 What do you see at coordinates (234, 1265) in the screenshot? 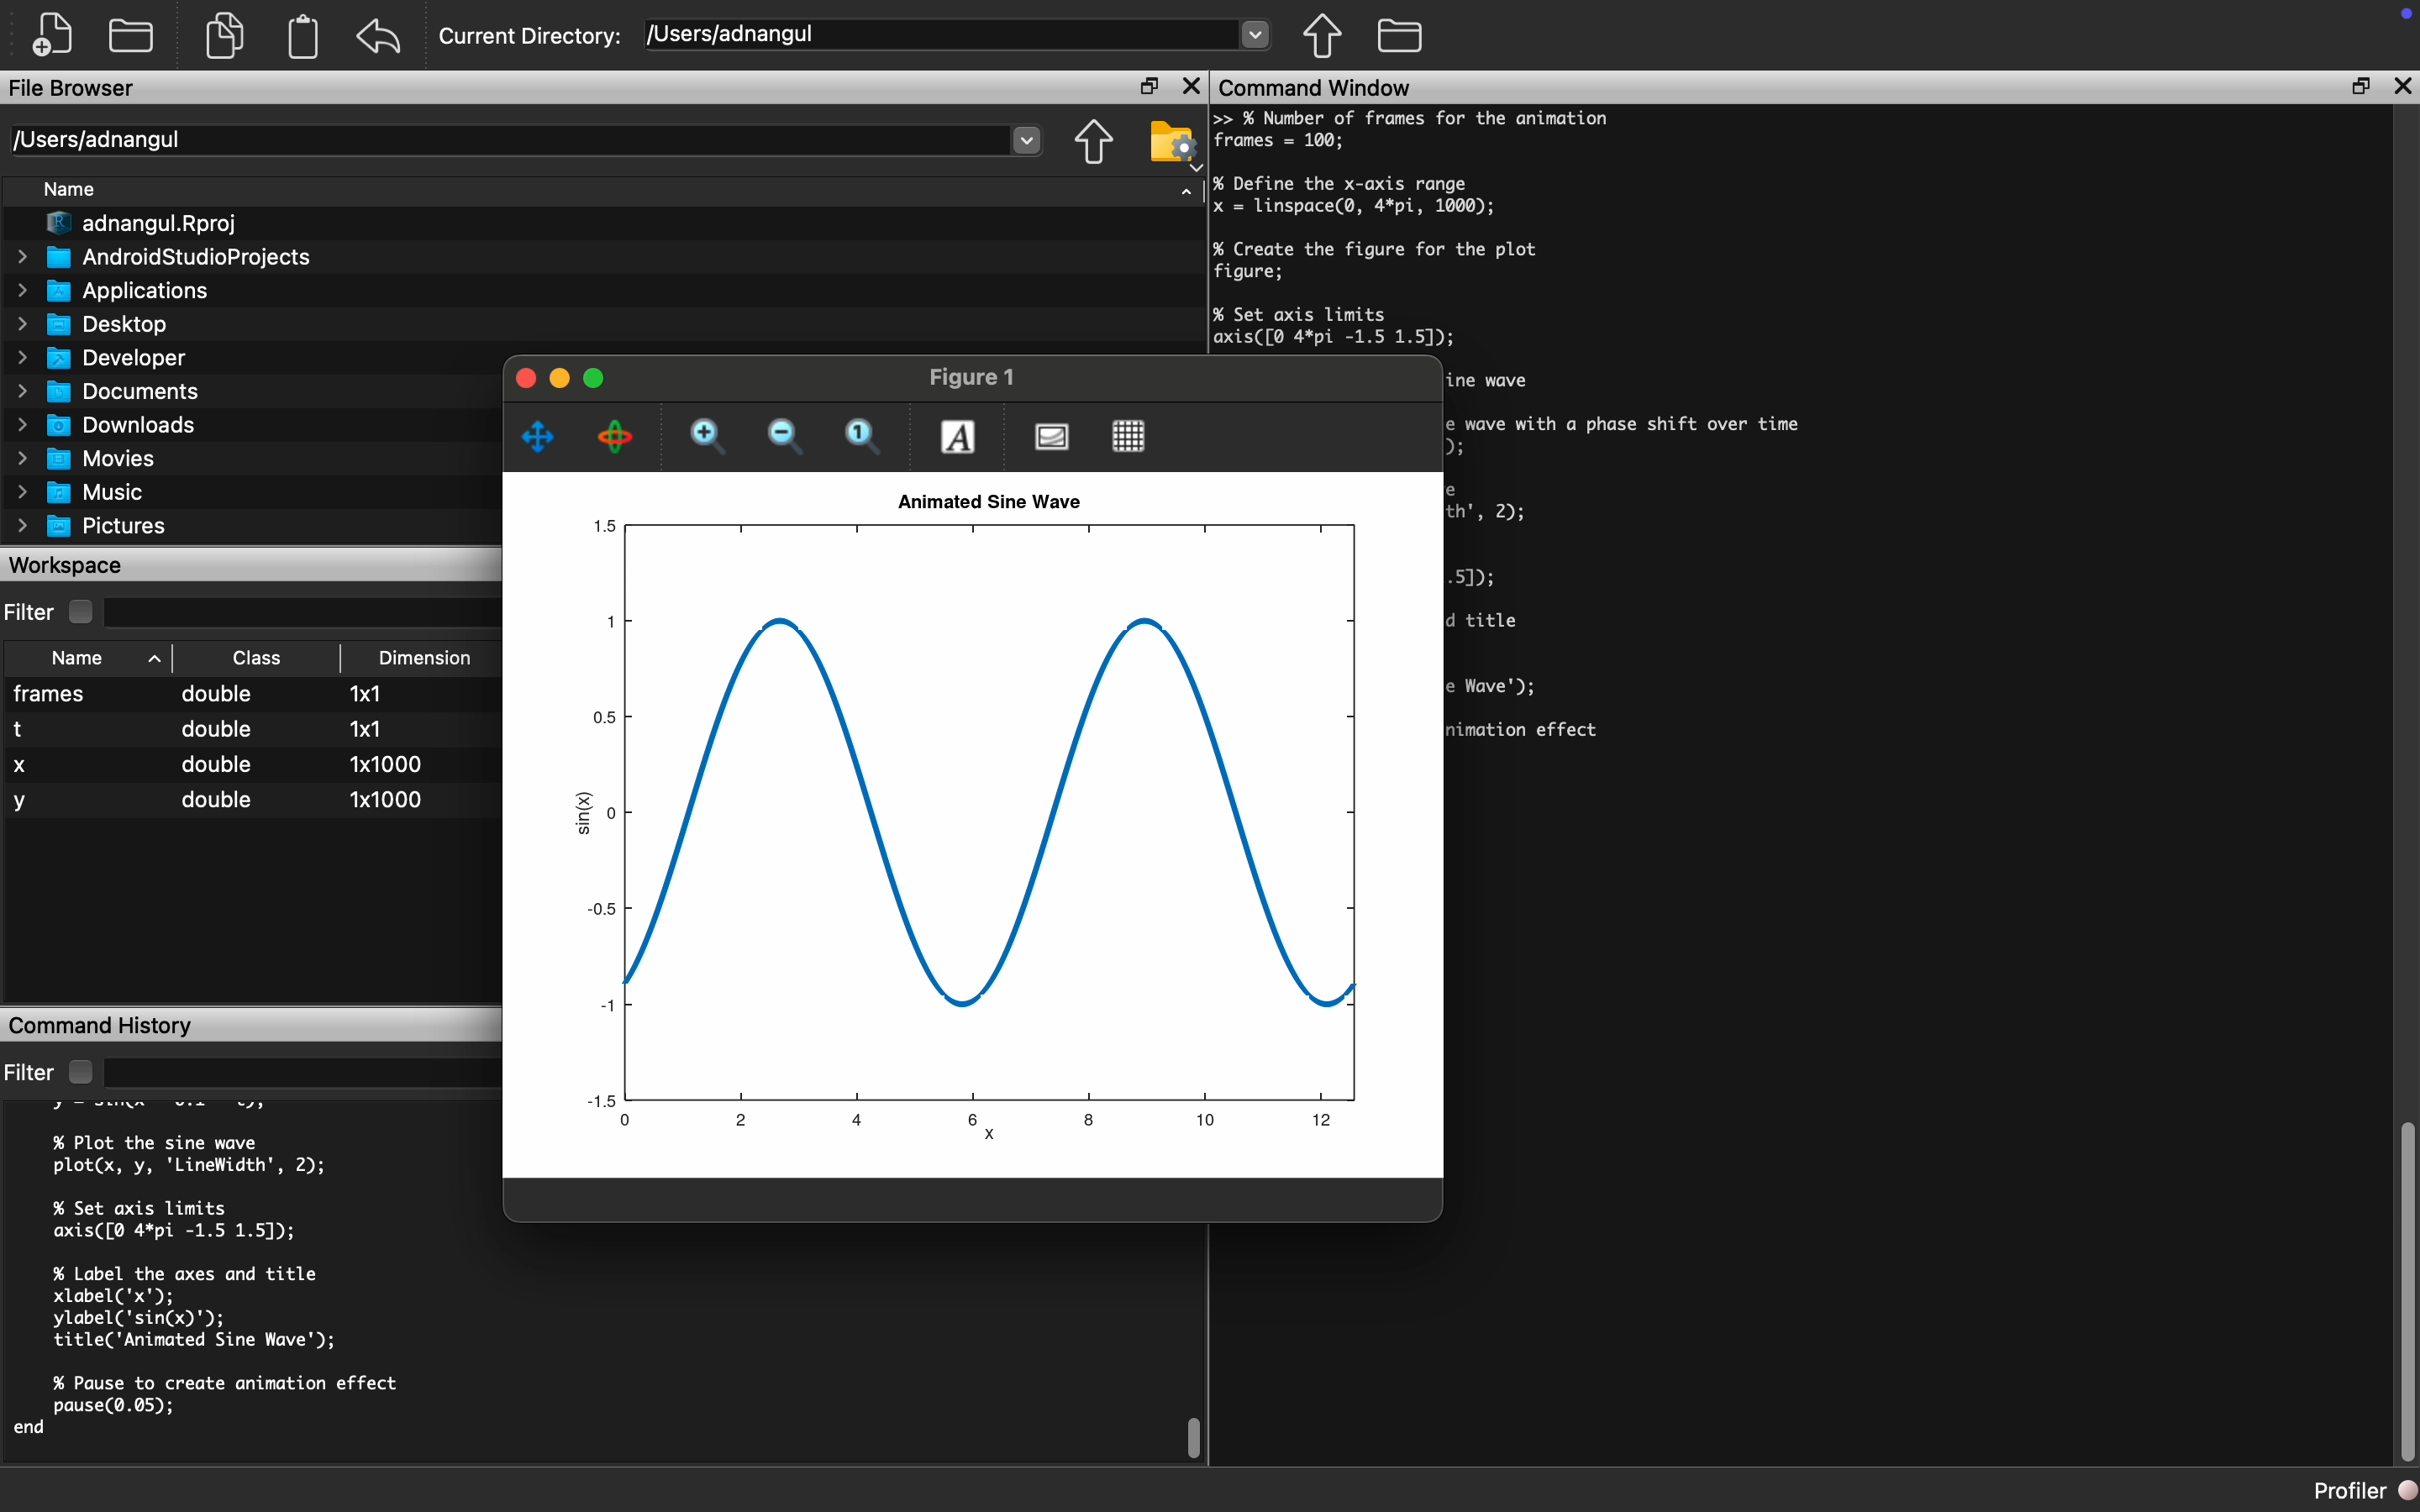
I see `% Plot the sine wave
plot(x, y, 'LineWidth', 2);
% Set axis limits
axis([@ 4*pi -1.5 1.5]);
% Label the axes and title
xlabel('x");
ylabel('sin(x)");
title('Animated Sine Wave');
% Pause to create animation effect
pause(0.05);

end` at bounding box center [234, 1265].